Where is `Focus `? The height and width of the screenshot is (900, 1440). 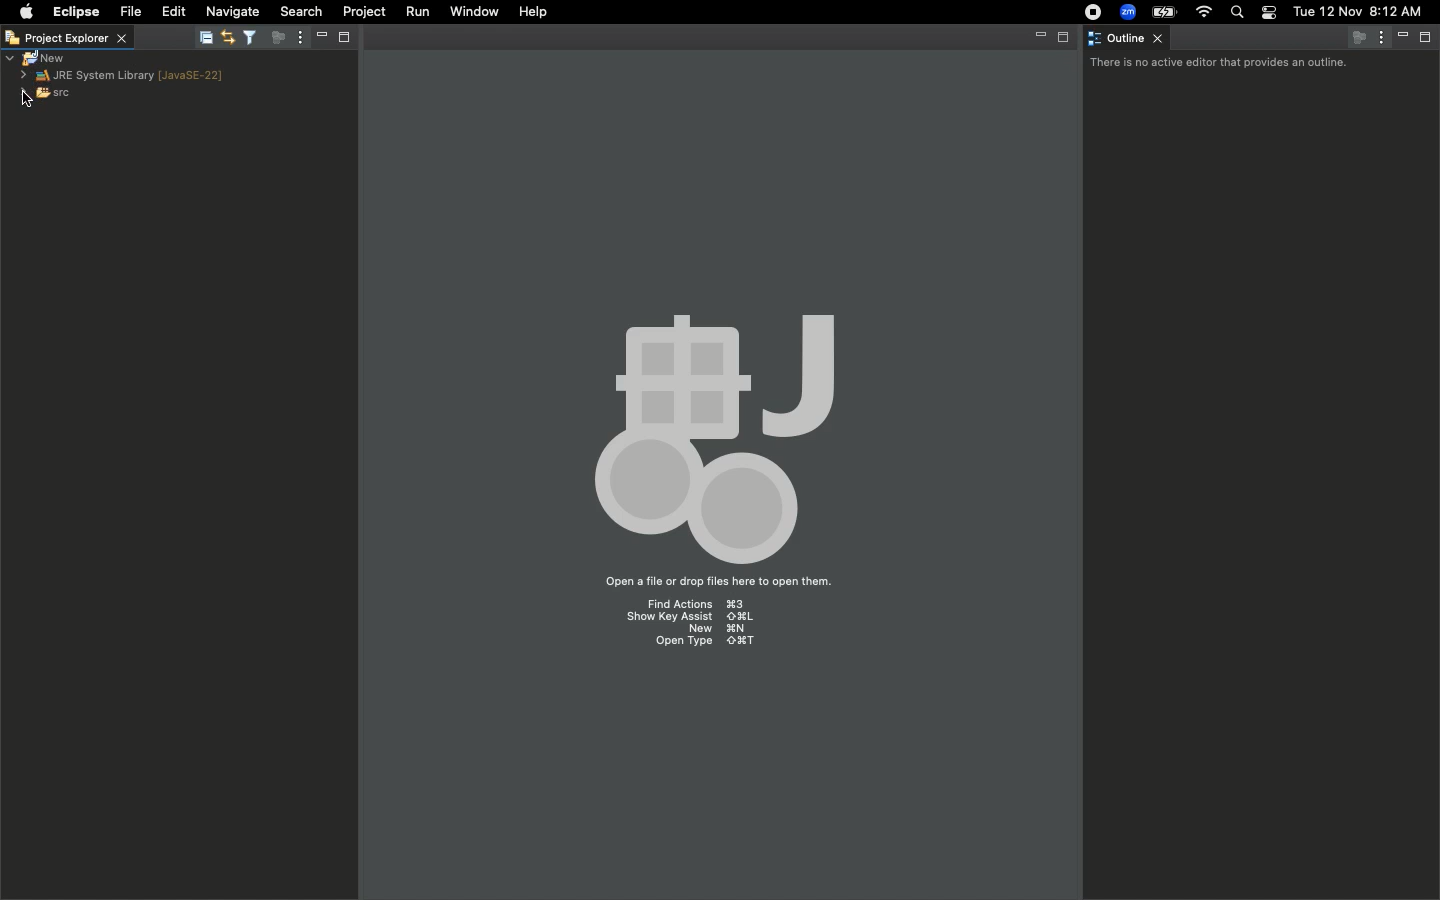
Focus  is located at coordinates (273, 38).